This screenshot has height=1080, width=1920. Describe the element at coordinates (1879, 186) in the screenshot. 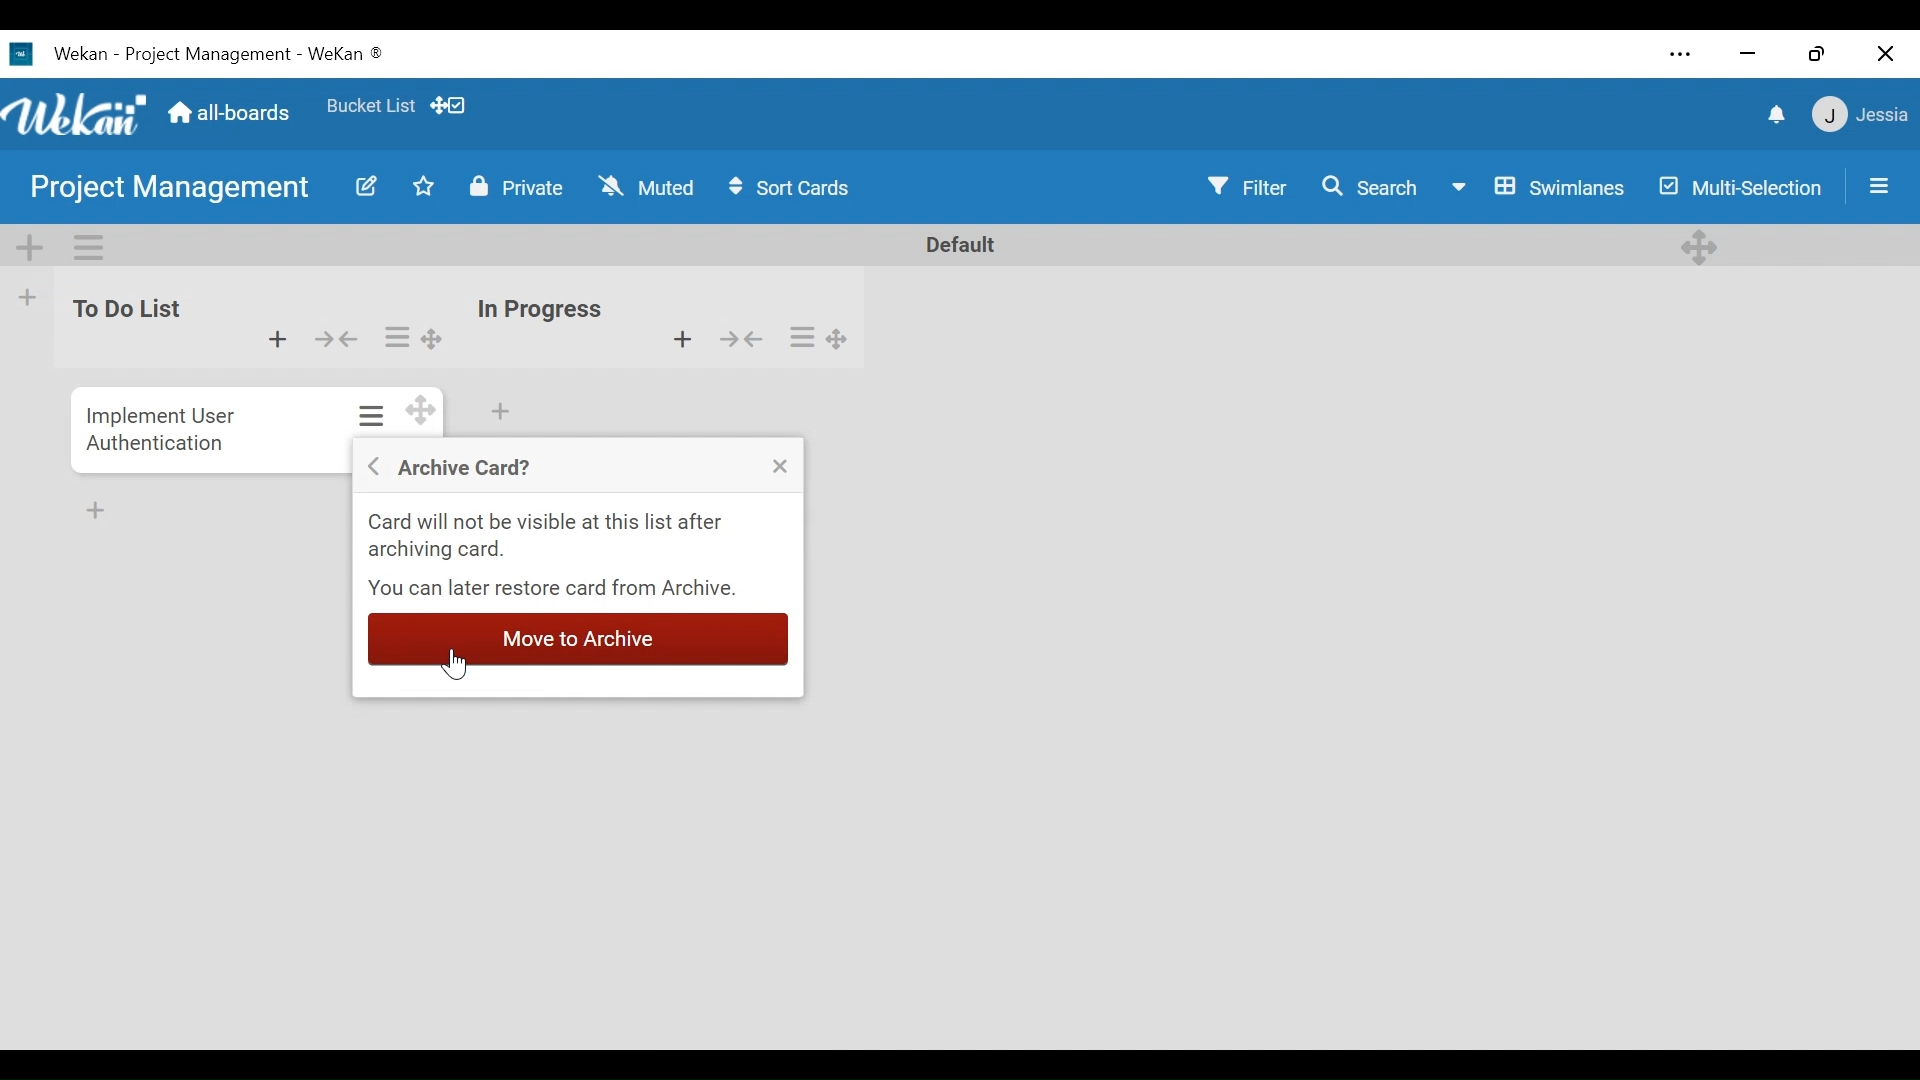

I see `Open/Close Sidebar` at that location.